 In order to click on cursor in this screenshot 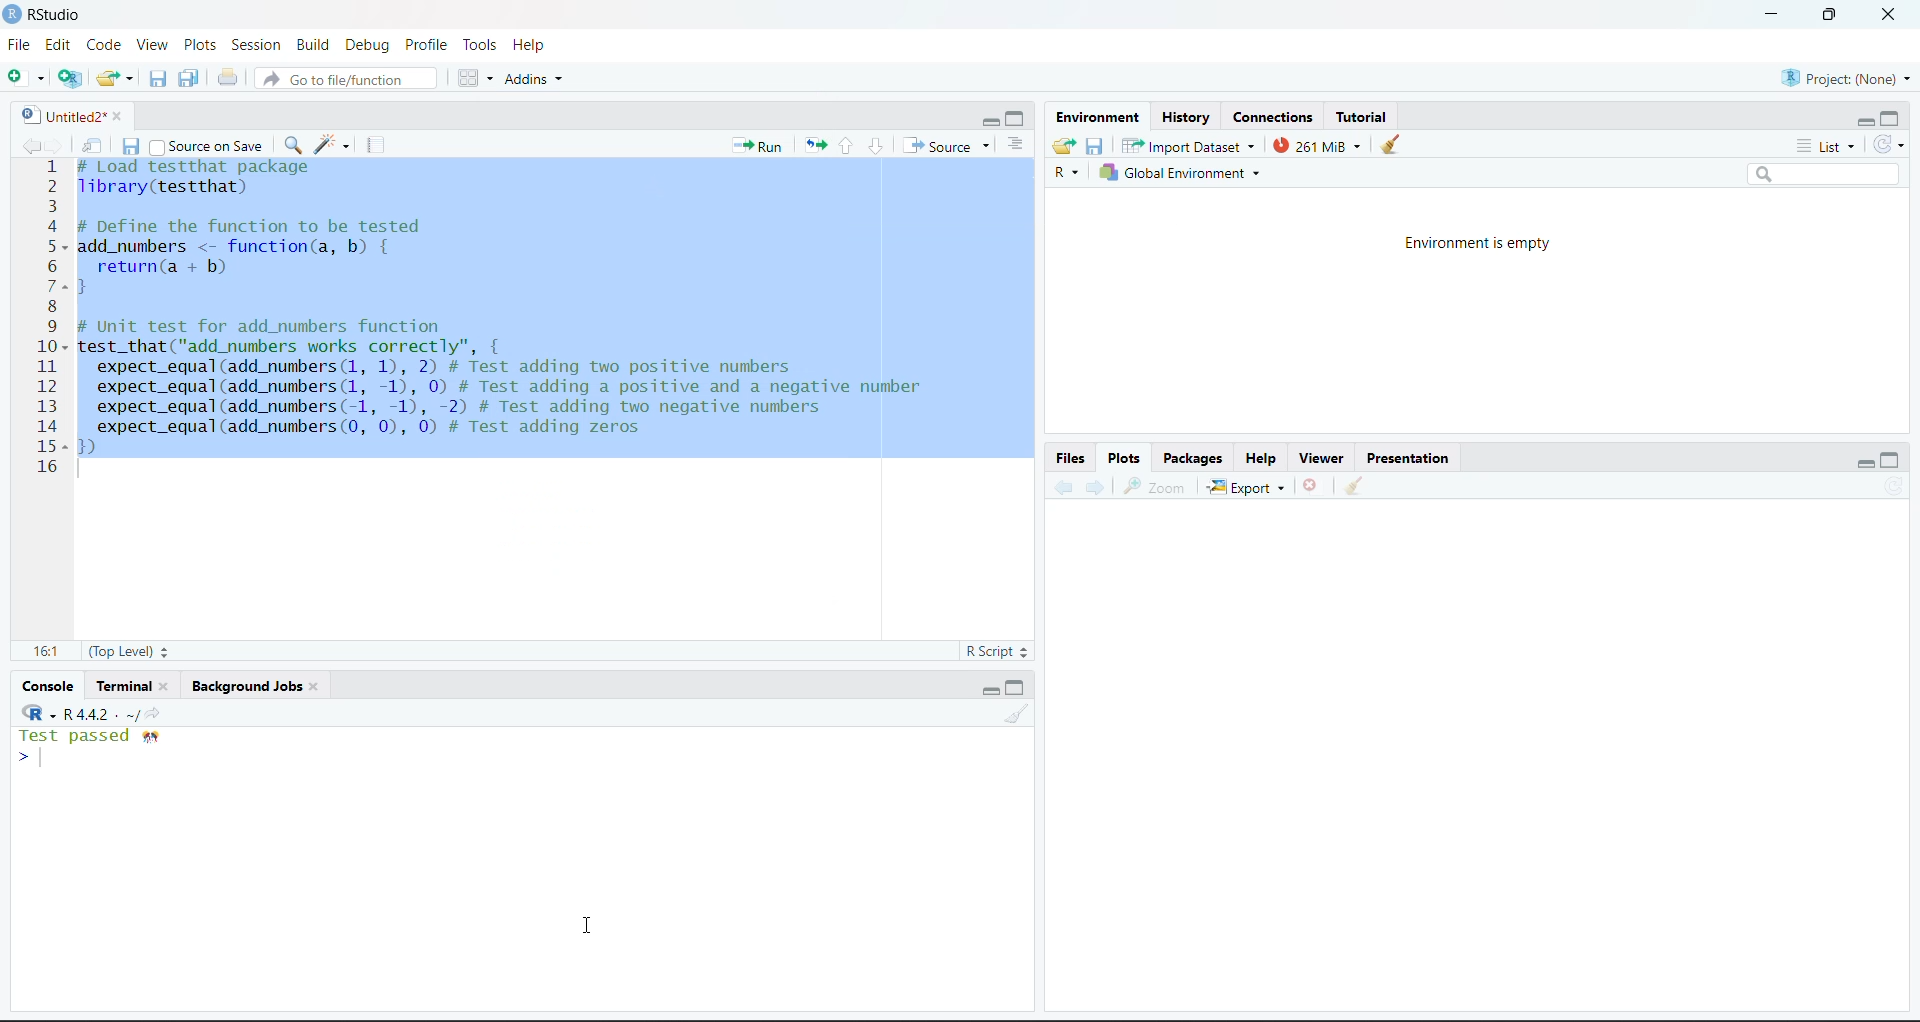, I will do `click(586, 925)`.